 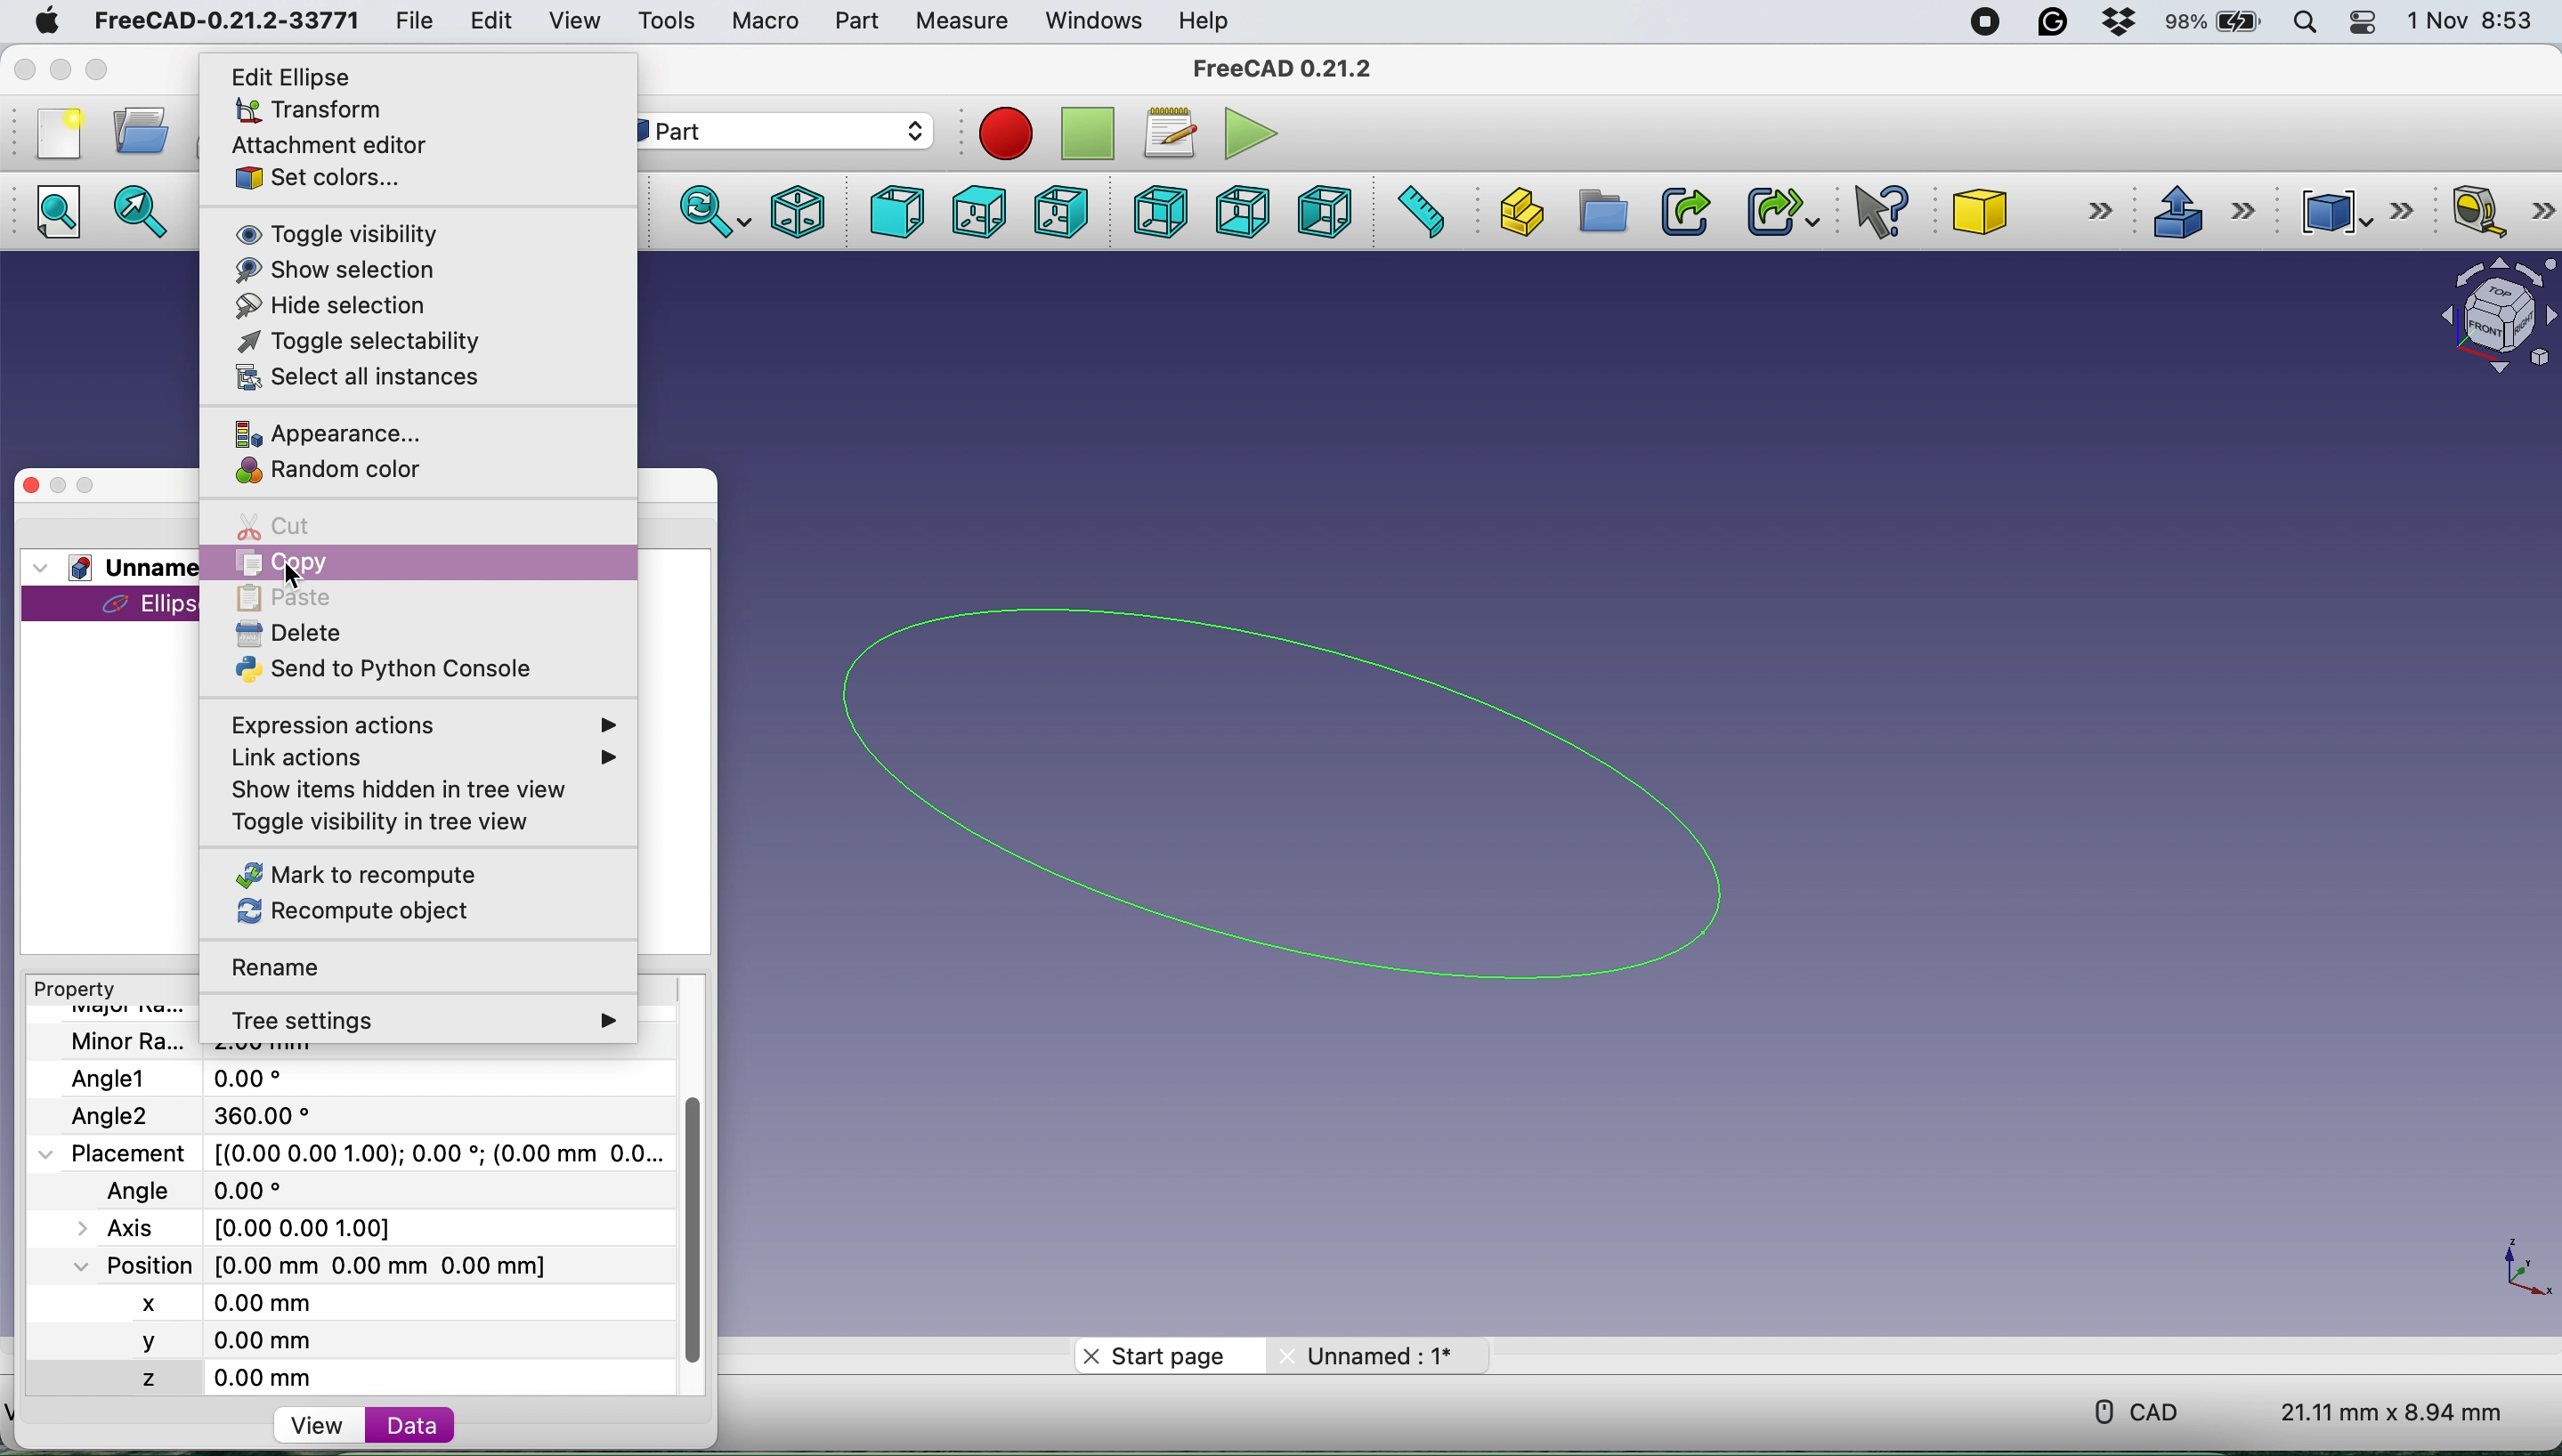 I want to click on top, so click(x=987, y=212).